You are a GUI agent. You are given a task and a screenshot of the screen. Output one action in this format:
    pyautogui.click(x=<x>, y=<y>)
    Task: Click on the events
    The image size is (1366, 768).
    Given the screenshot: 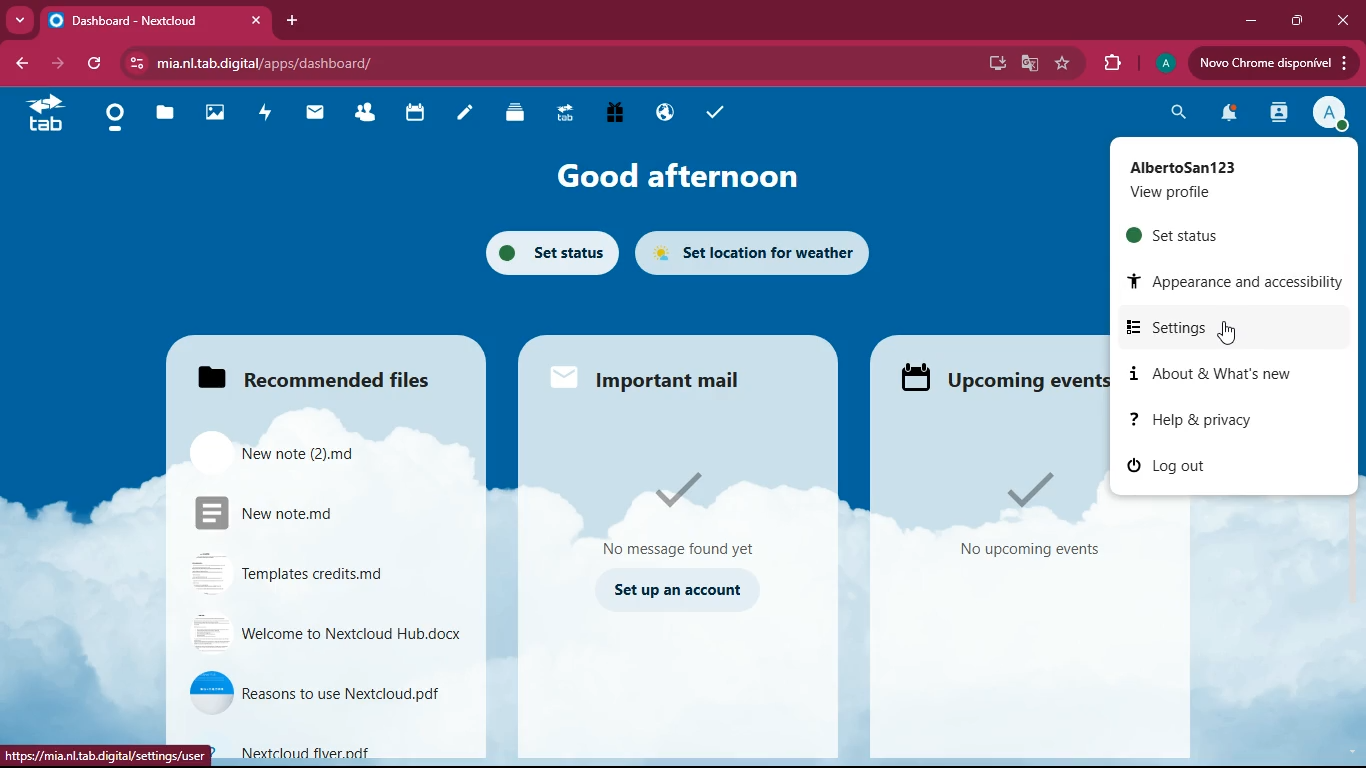 What is the action you would take?
    pyautogui.click(x=1033, y=514)
    